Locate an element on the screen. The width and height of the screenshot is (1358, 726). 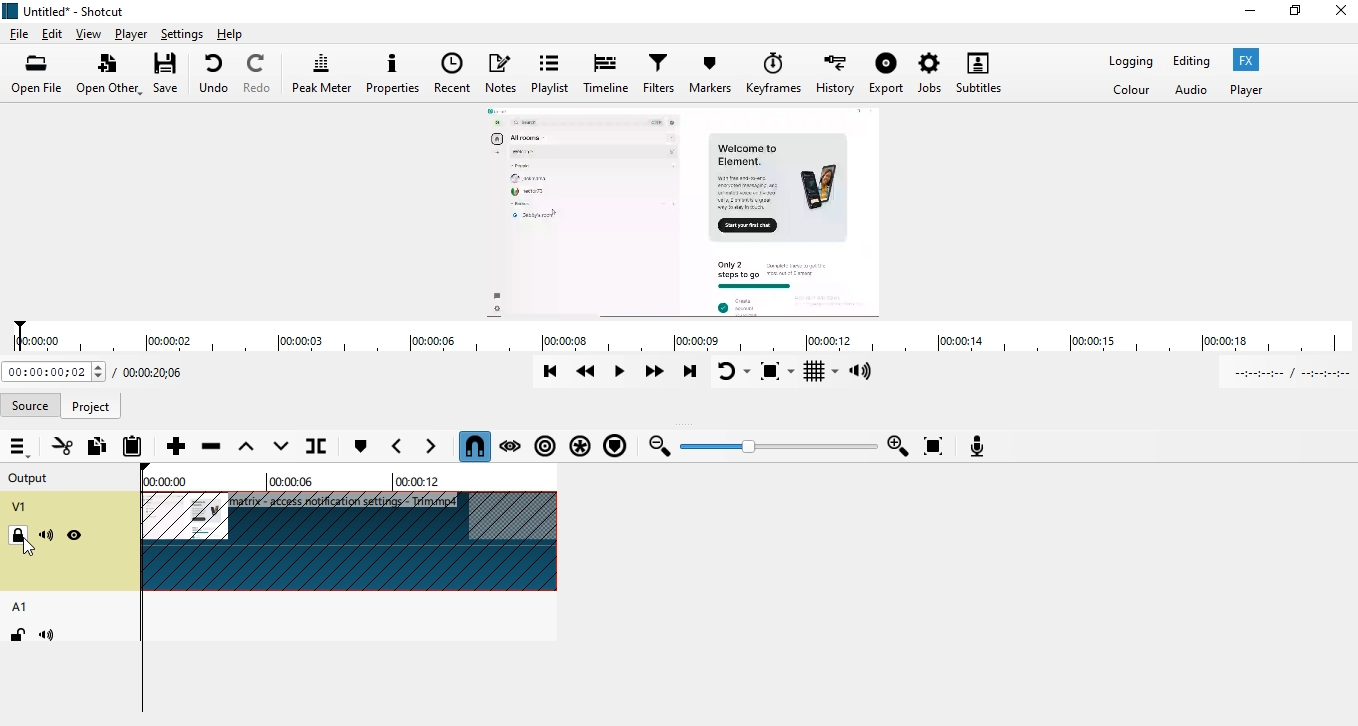
undo is located at coordinates (215, 74).